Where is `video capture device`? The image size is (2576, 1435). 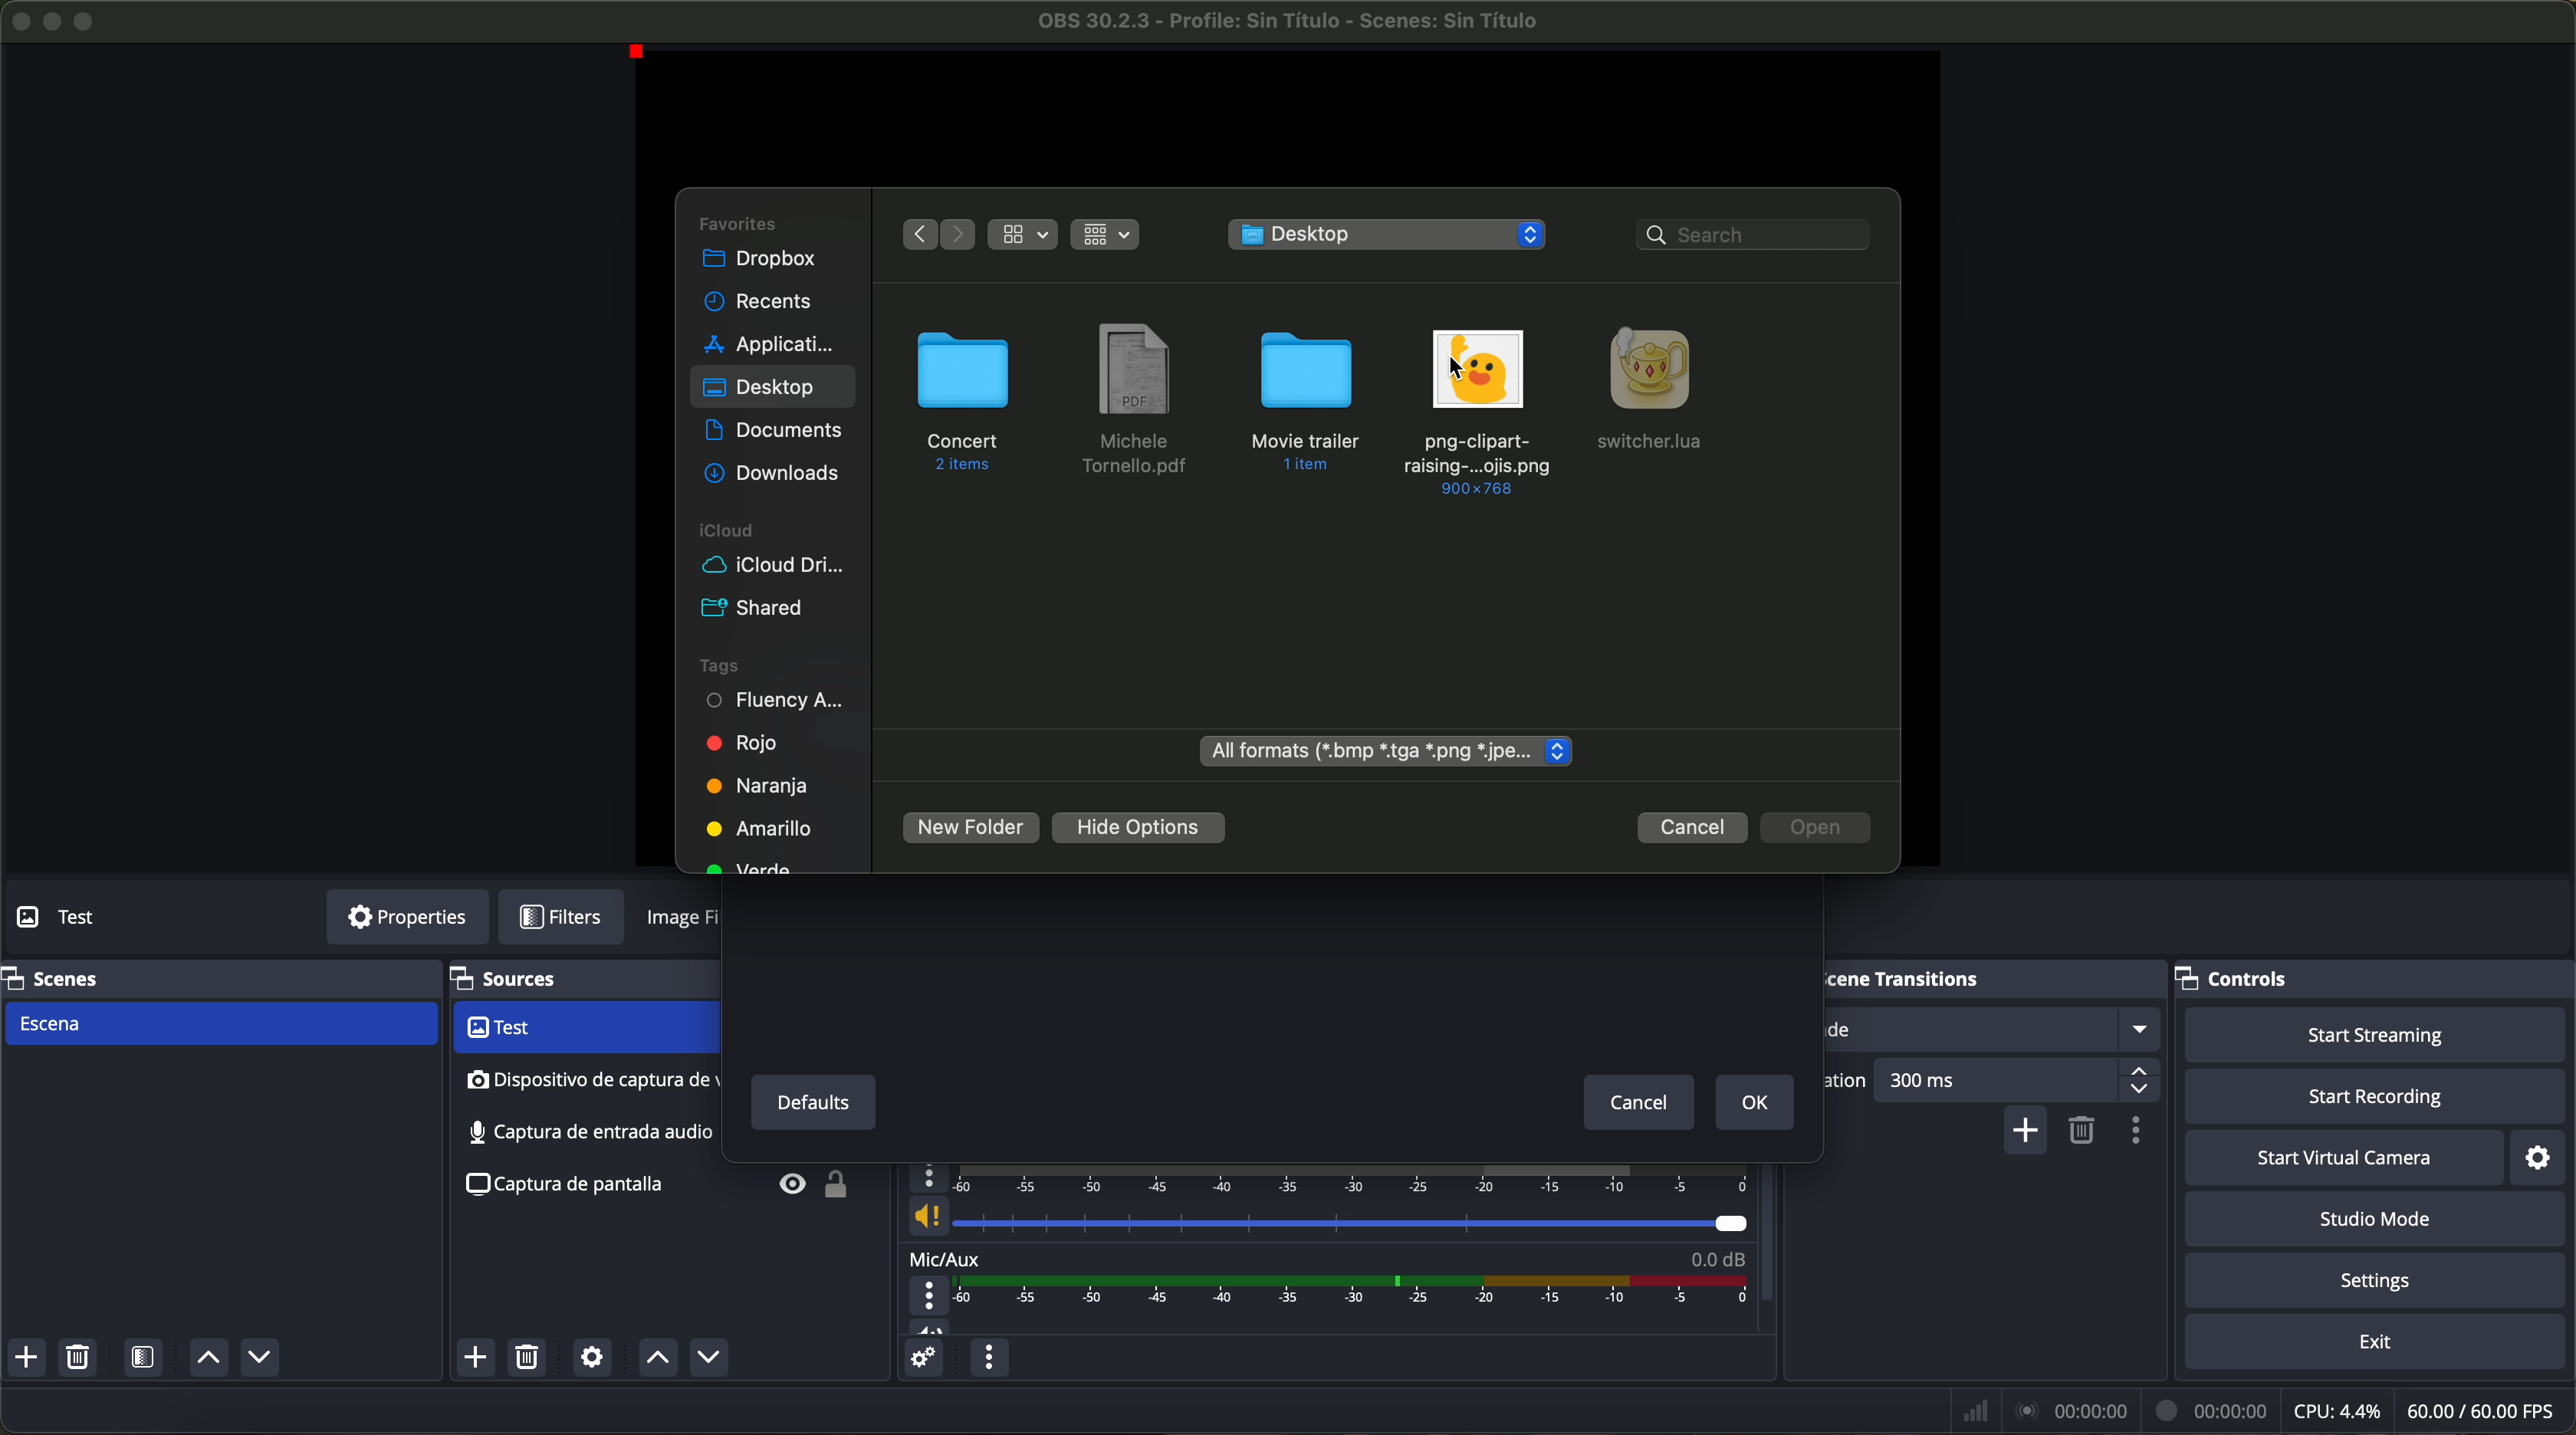
video capture device is located at coordinates (583, 1029).